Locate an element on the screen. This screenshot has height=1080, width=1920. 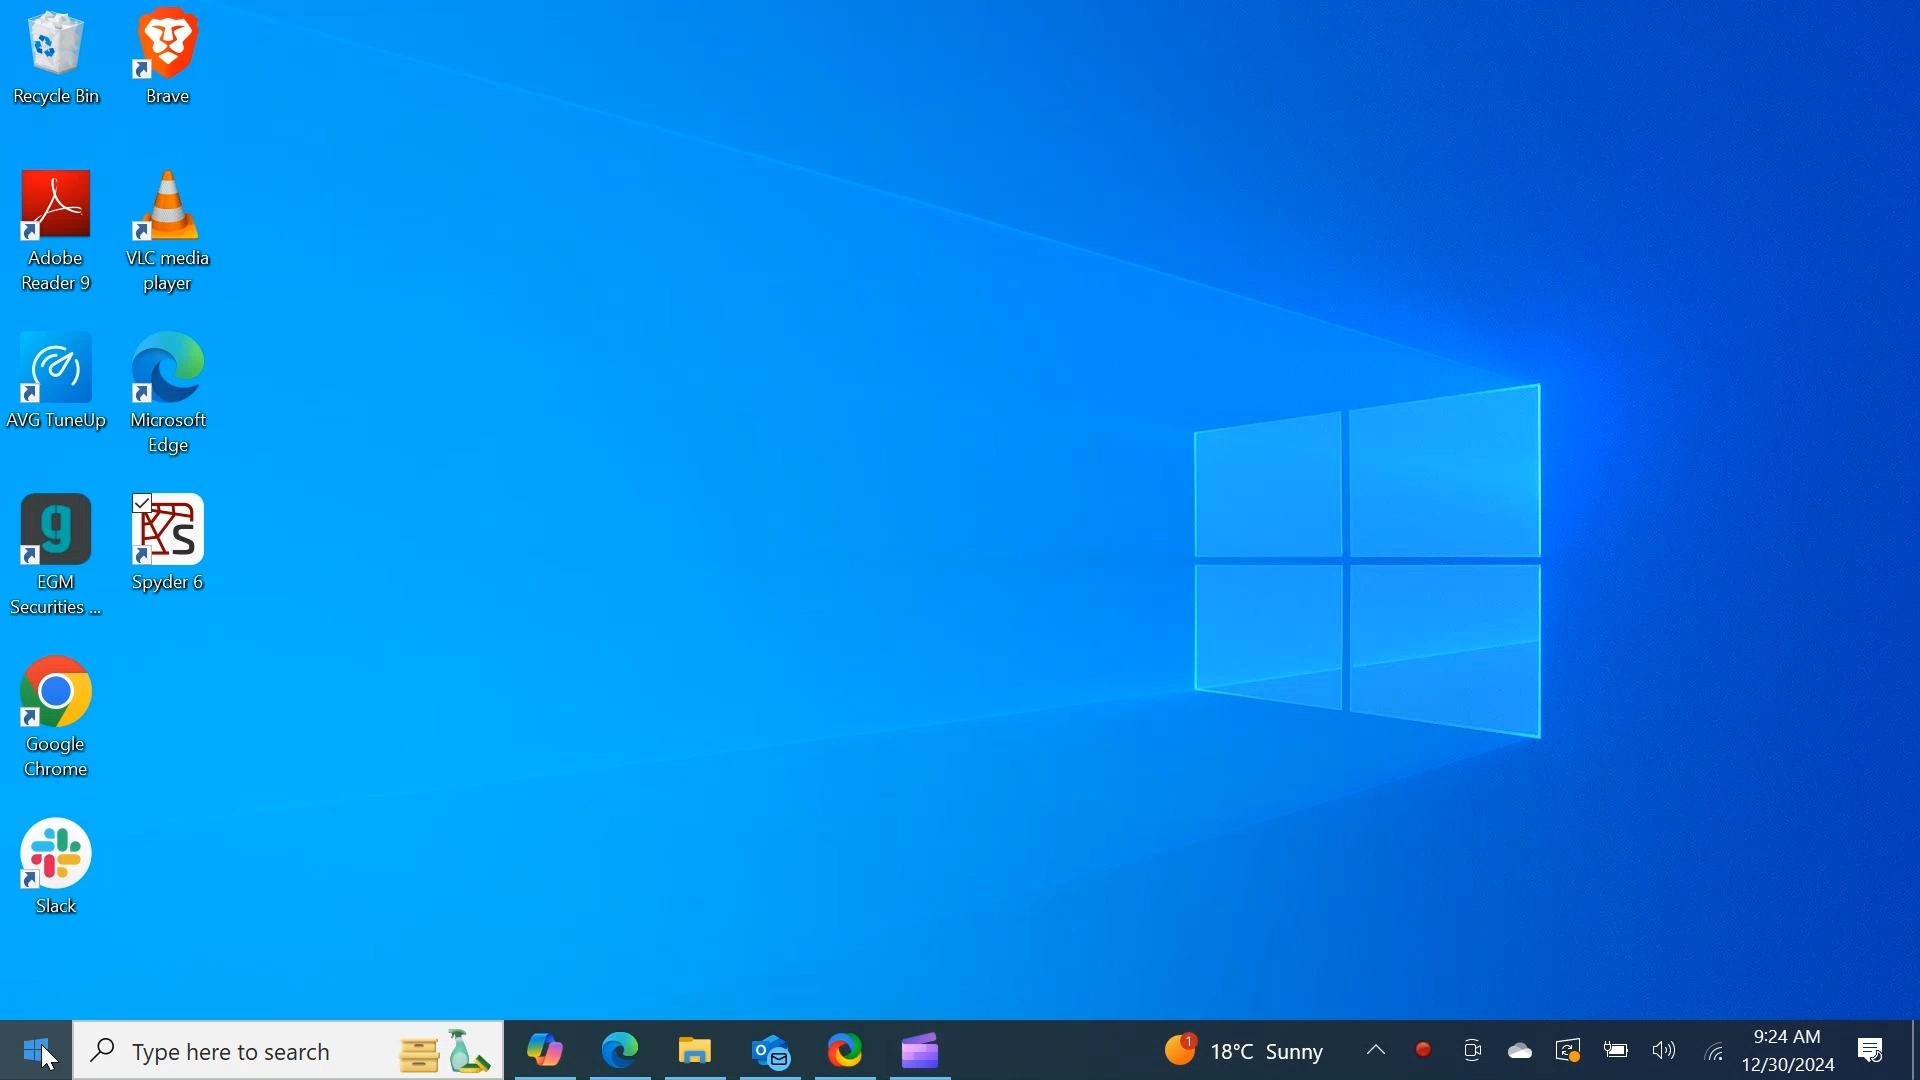
EGM Securities Desktop Icon is located at coordinates (59, 560).